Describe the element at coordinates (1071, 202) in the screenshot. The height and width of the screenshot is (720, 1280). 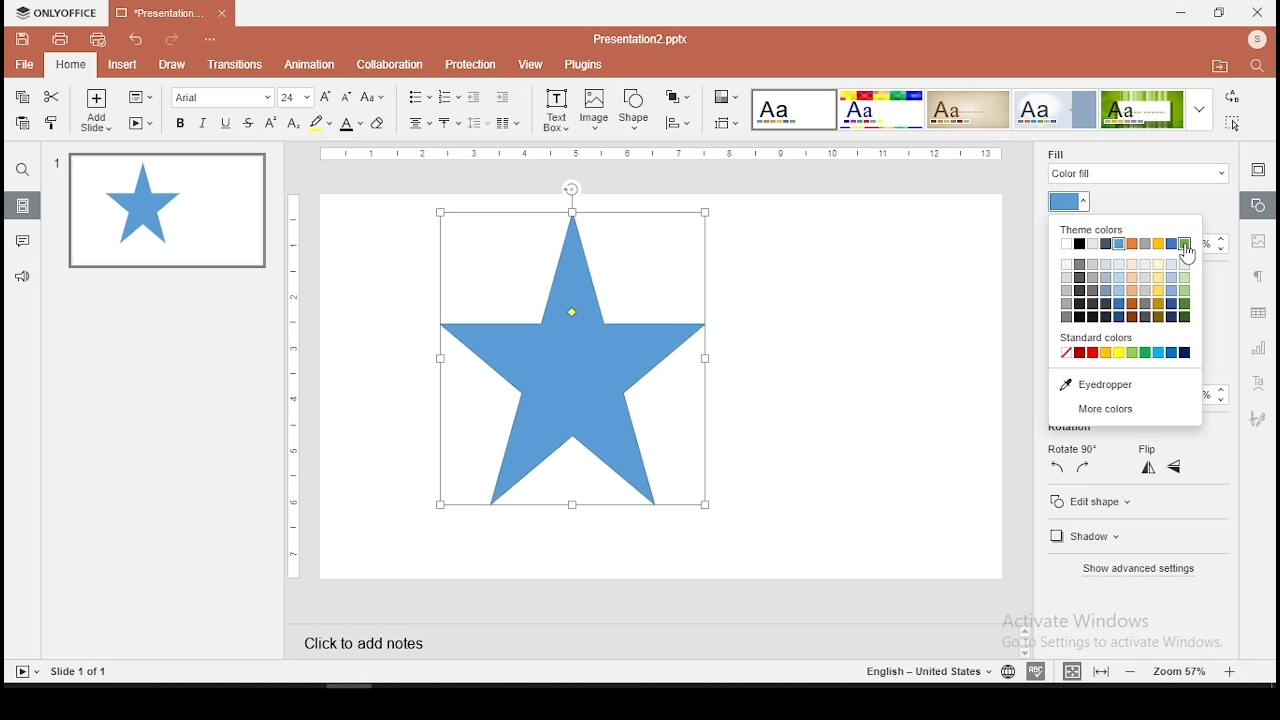
I see `fil color` at that location.